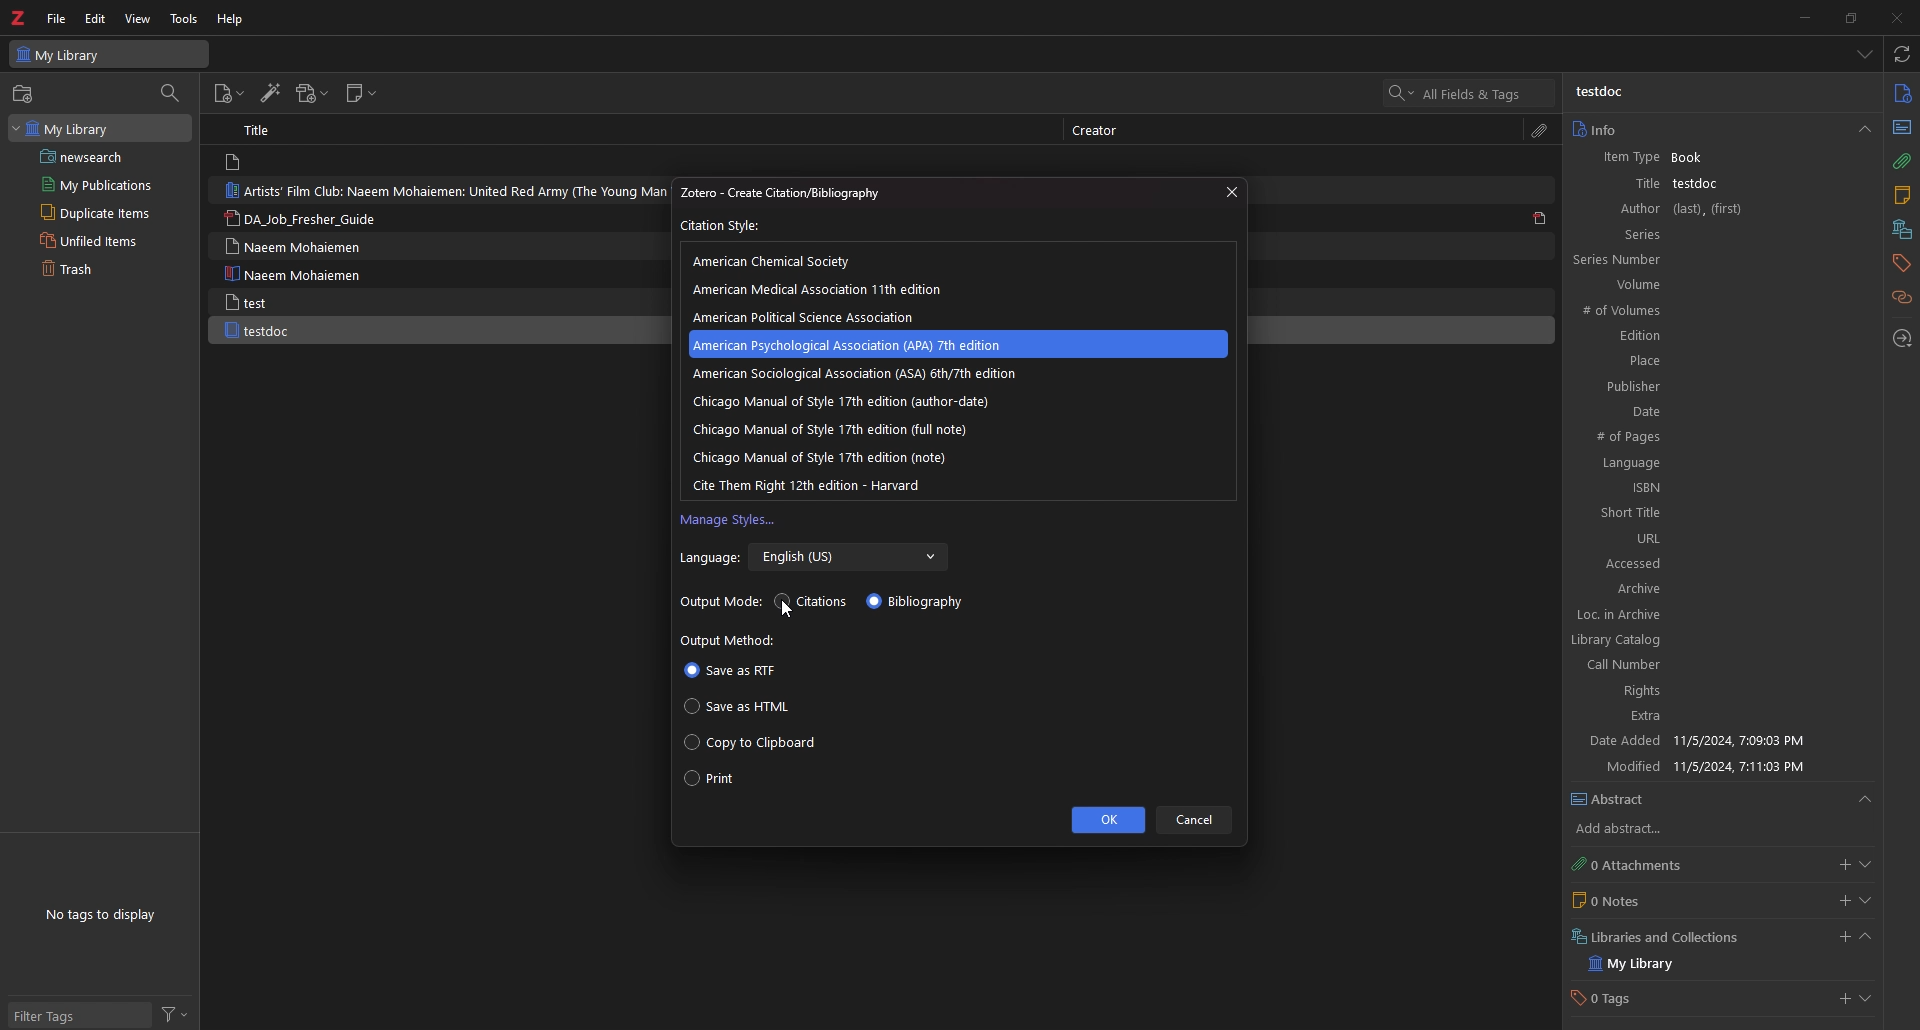 This screenshot has width=1920, height=1030. Describe the element at coordinates (801, 193) in the screenshot. I see `Zotero - Create Citation/Bibliography` at that location.